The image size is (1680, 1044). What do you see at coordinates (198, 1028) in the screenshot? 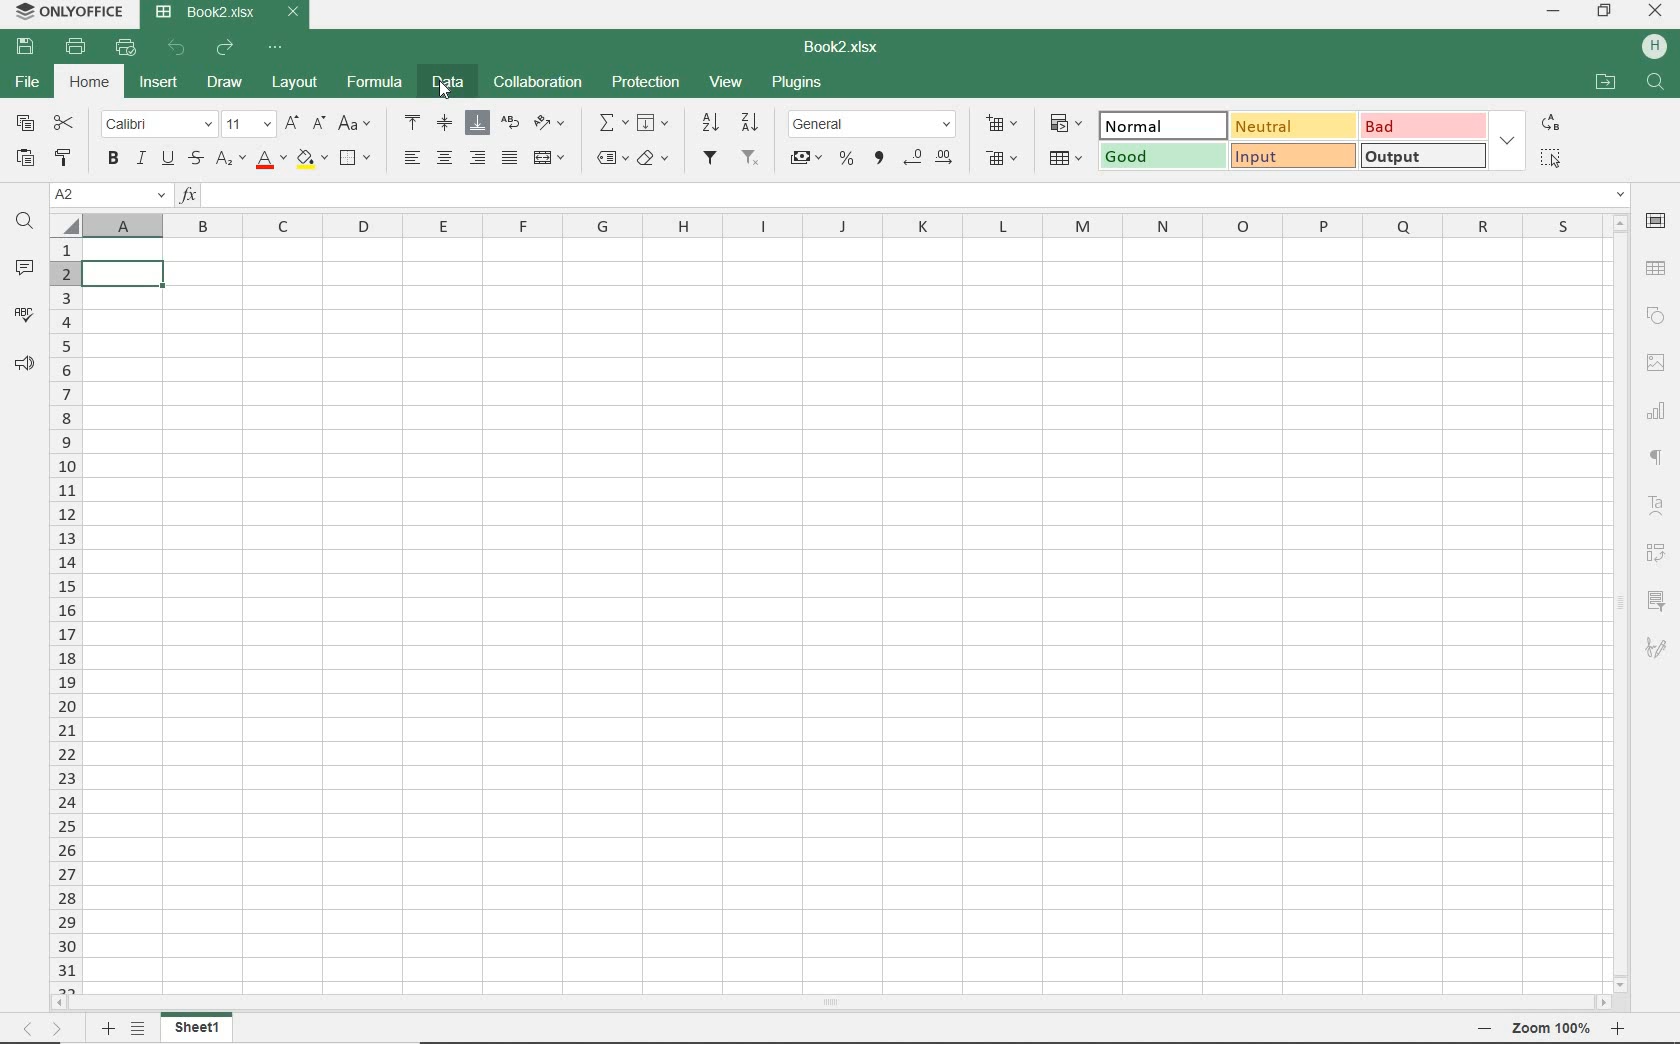
I see `SHEET 1` at bounding box center [198, 1028].